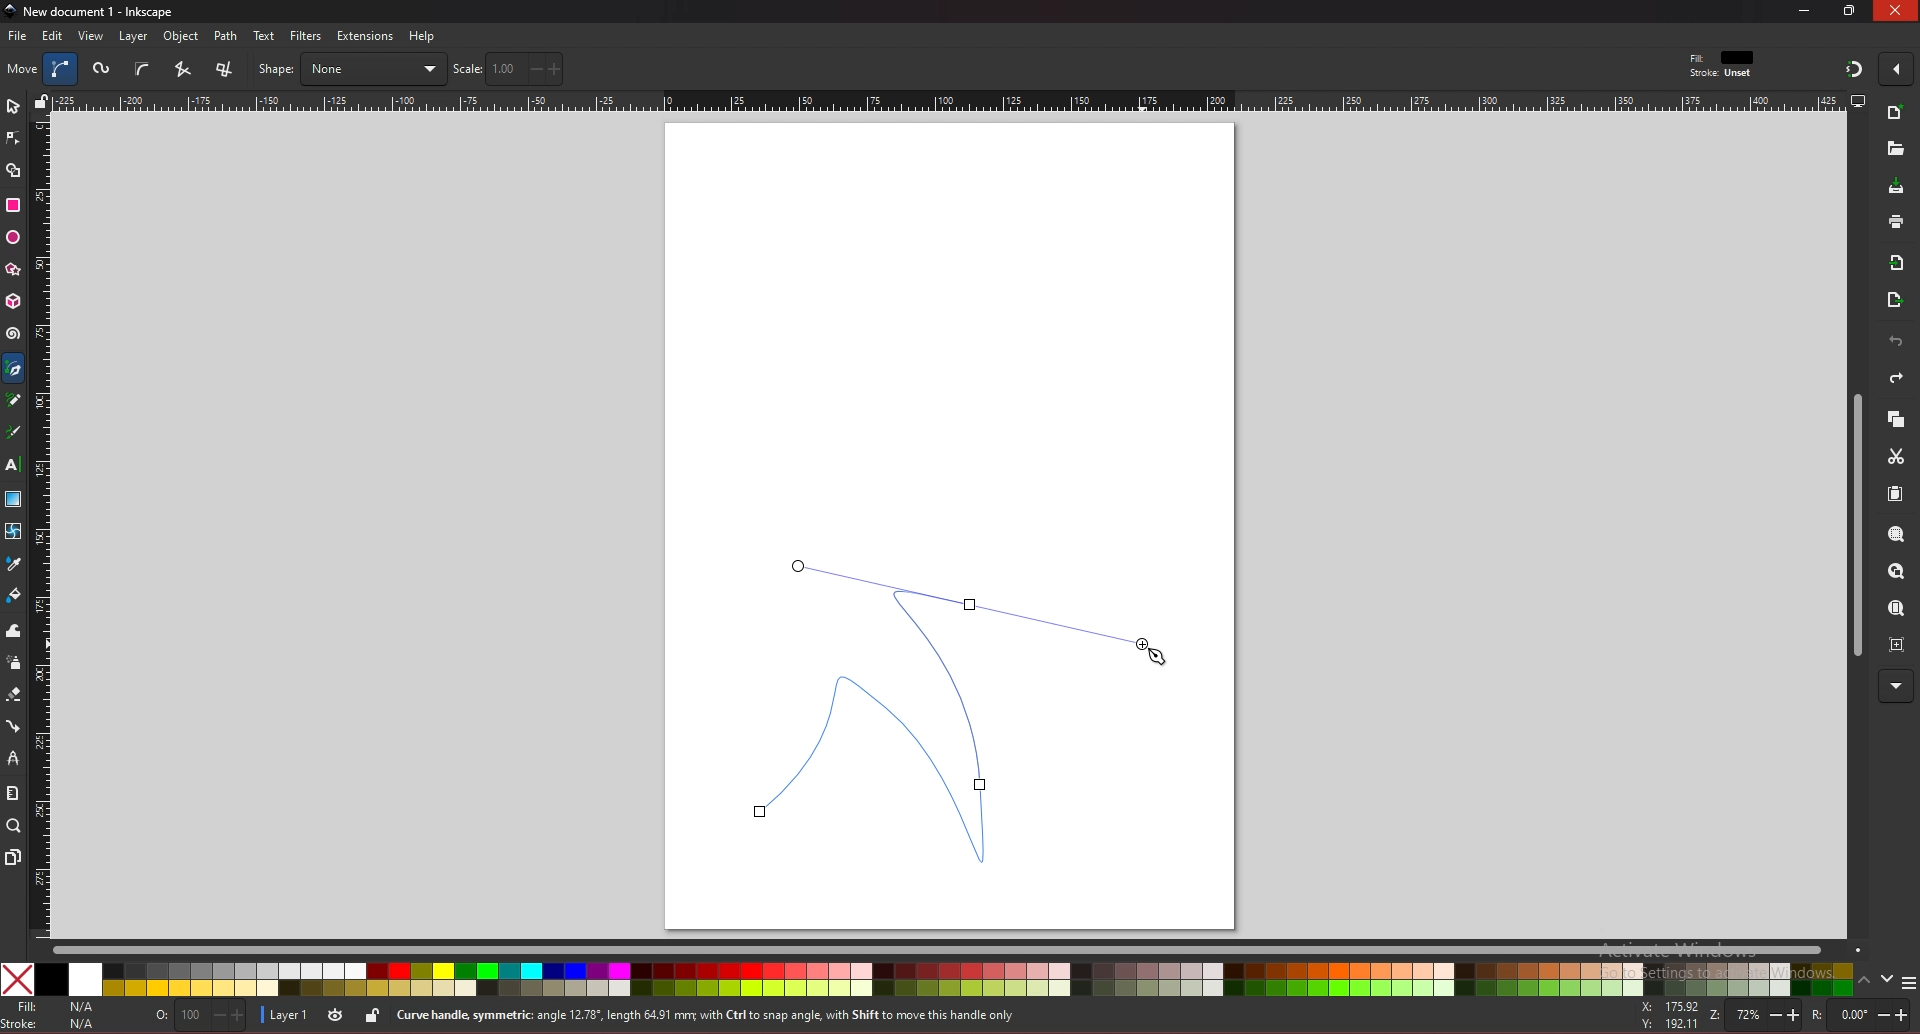  What do you see at coordinates (1908, 984) in the screenshot?
I see `more colors` at bounding box center [1908, 984].